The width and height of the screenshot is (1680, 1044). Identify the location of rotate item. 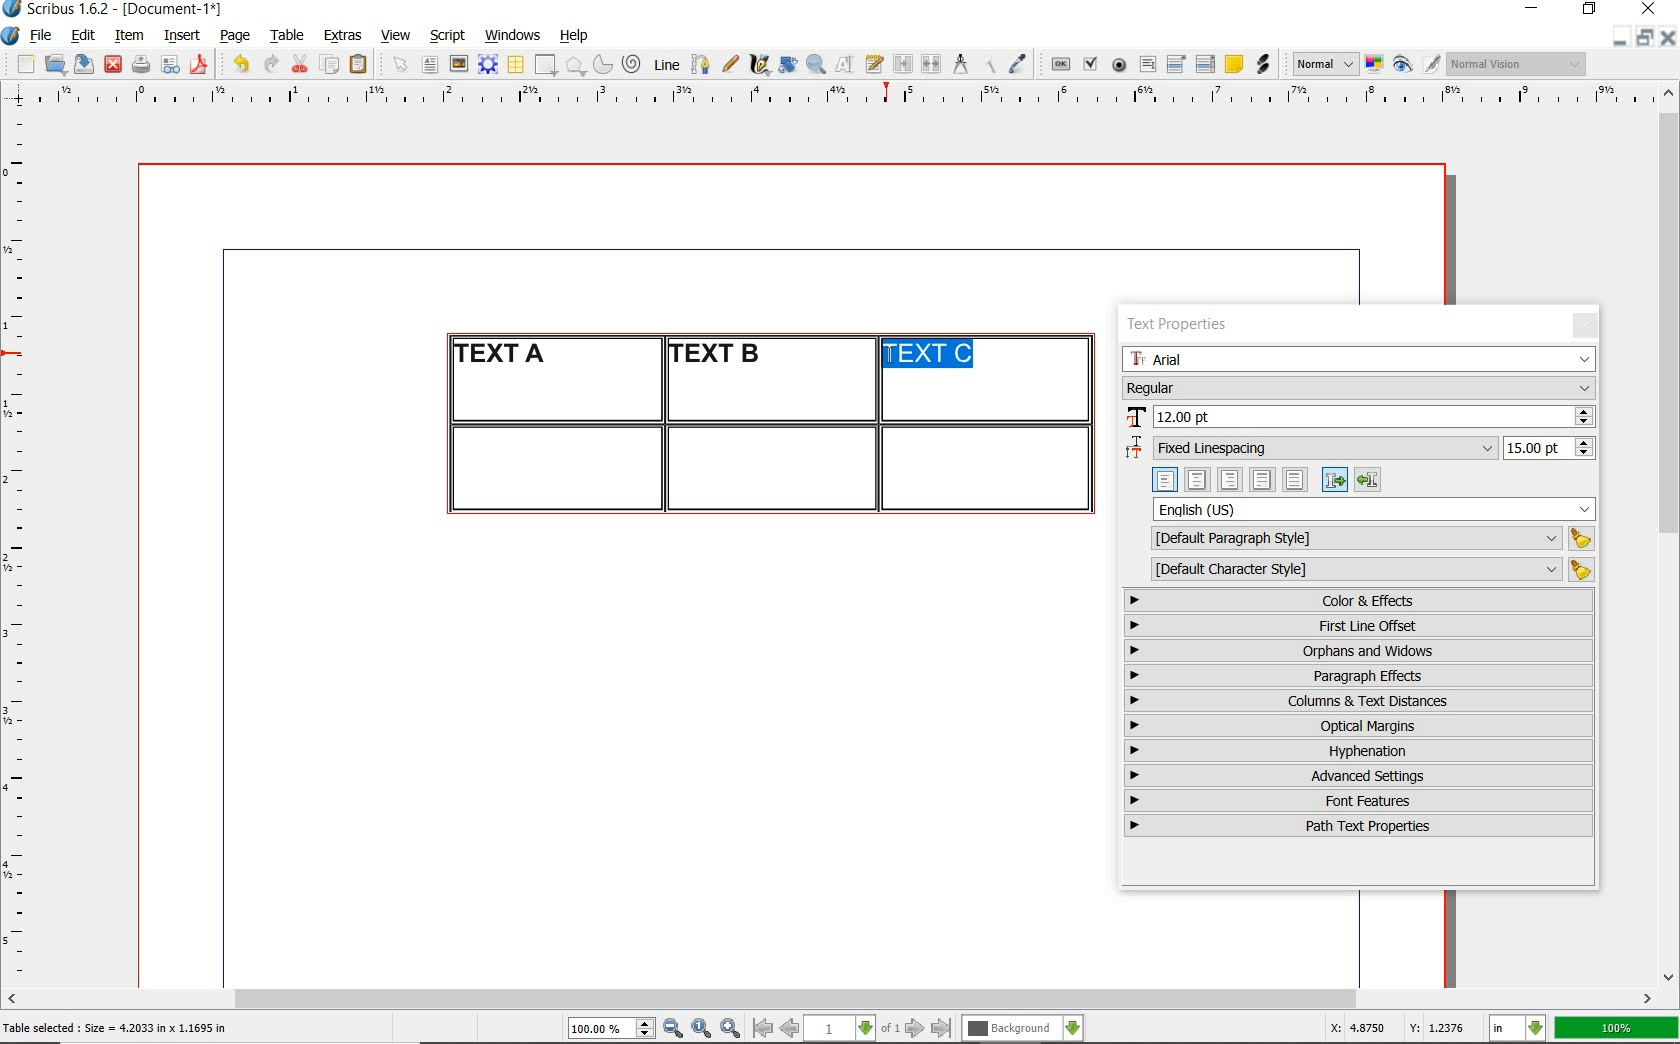
(788, 64).